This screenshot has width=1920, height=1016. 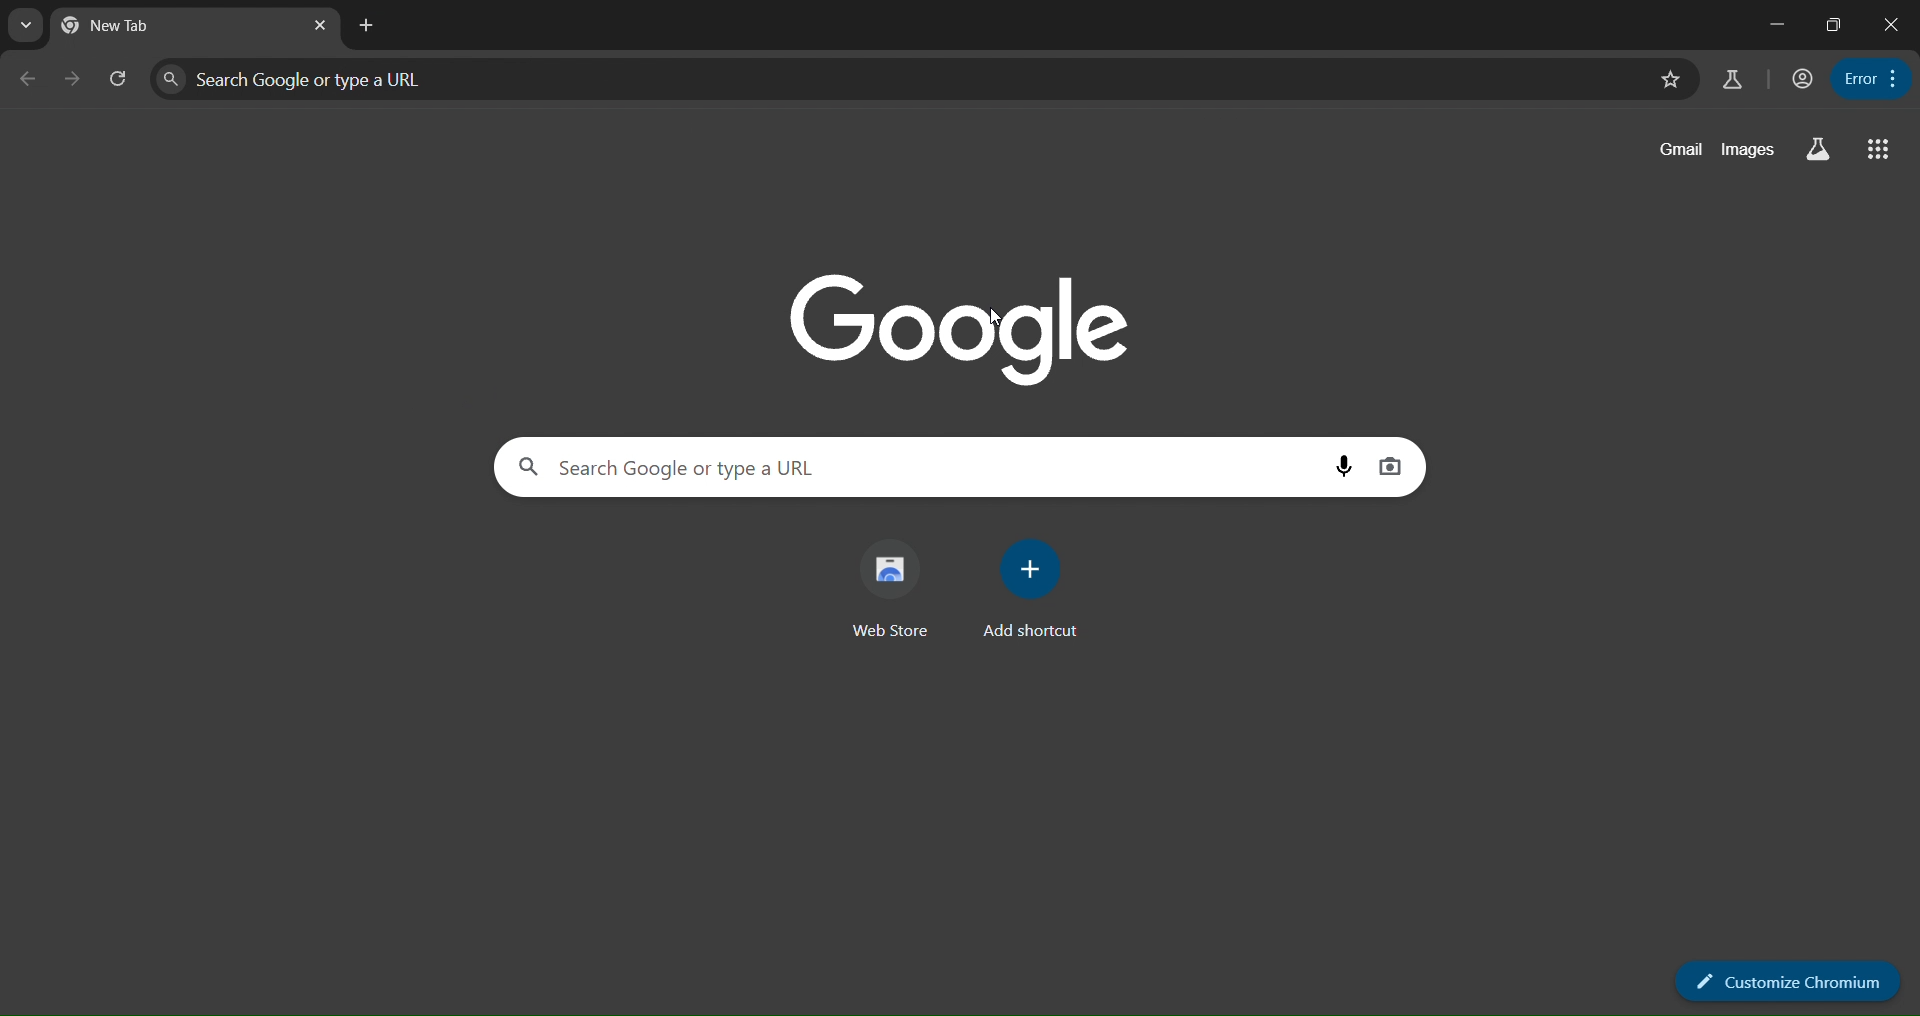 I want to click on new tab, so click(x=130, y=25).